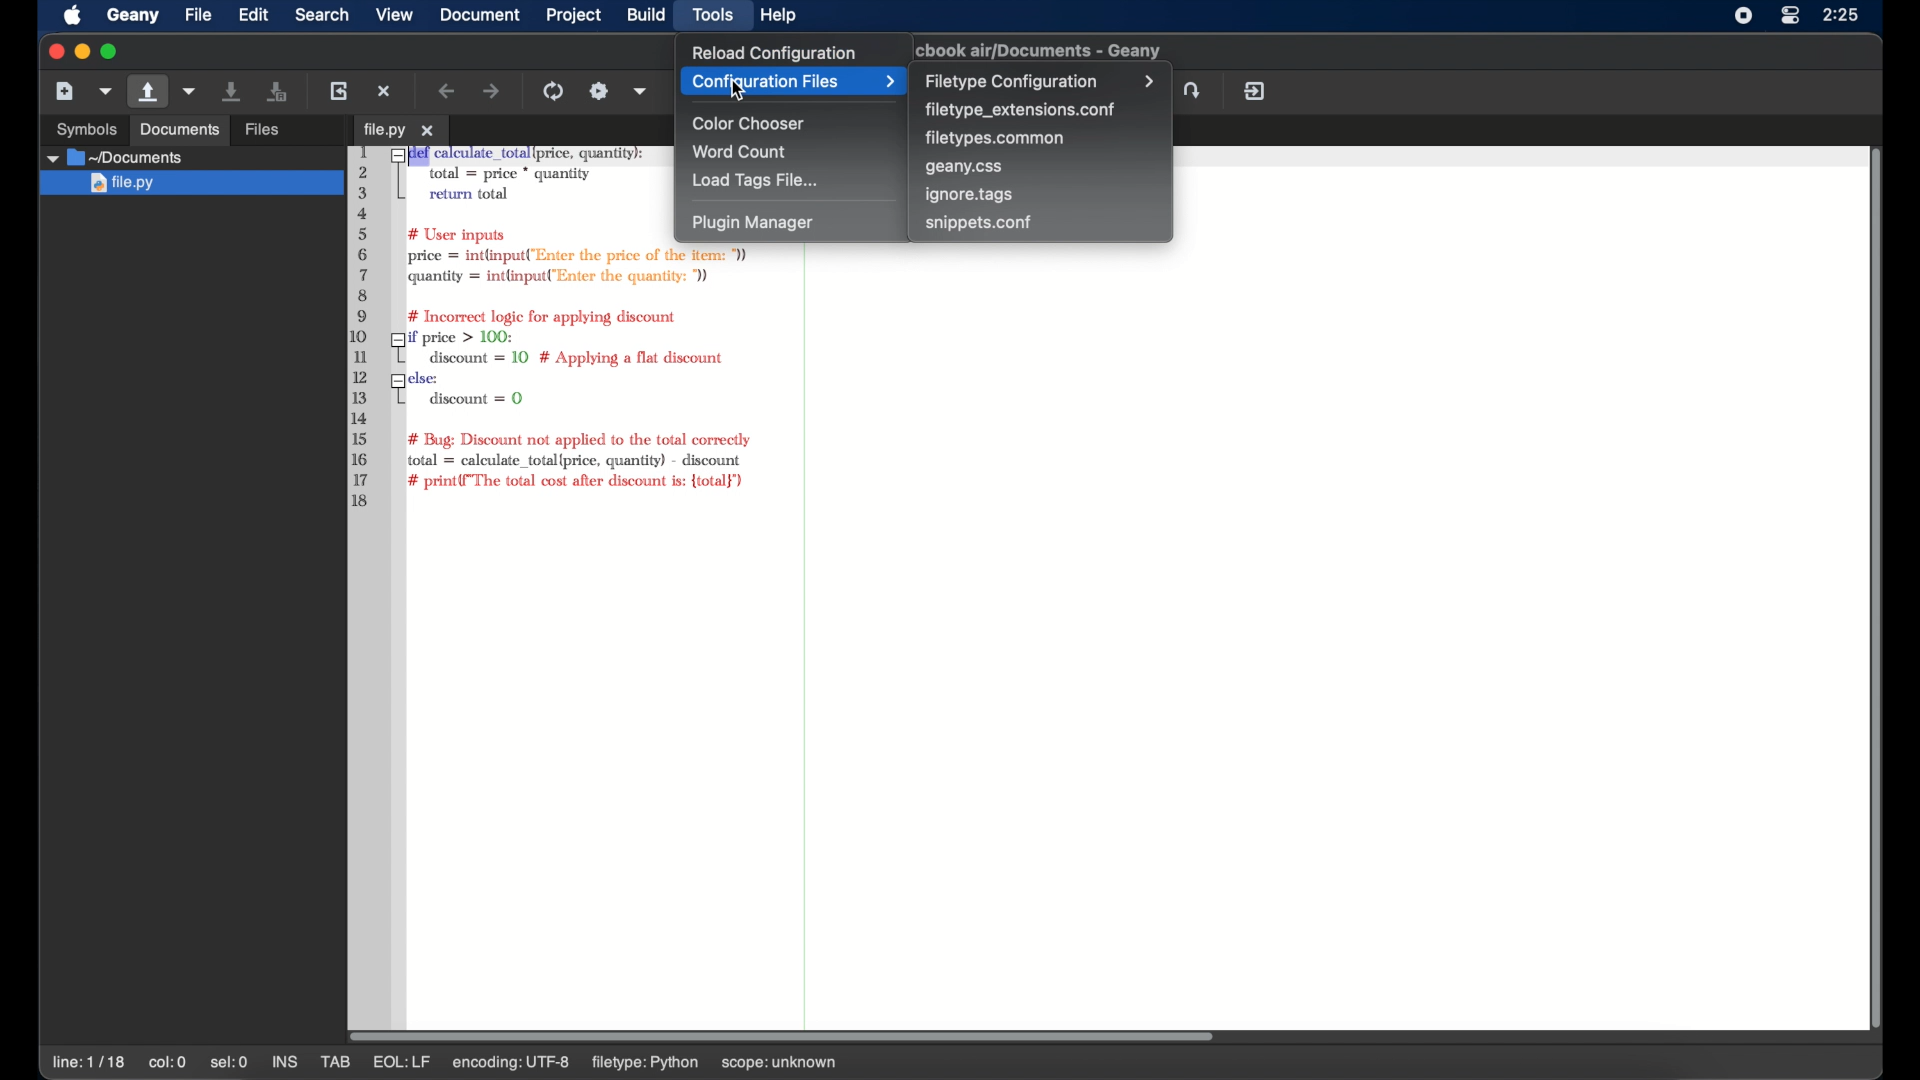  I want to click on search, so click(322, 14).